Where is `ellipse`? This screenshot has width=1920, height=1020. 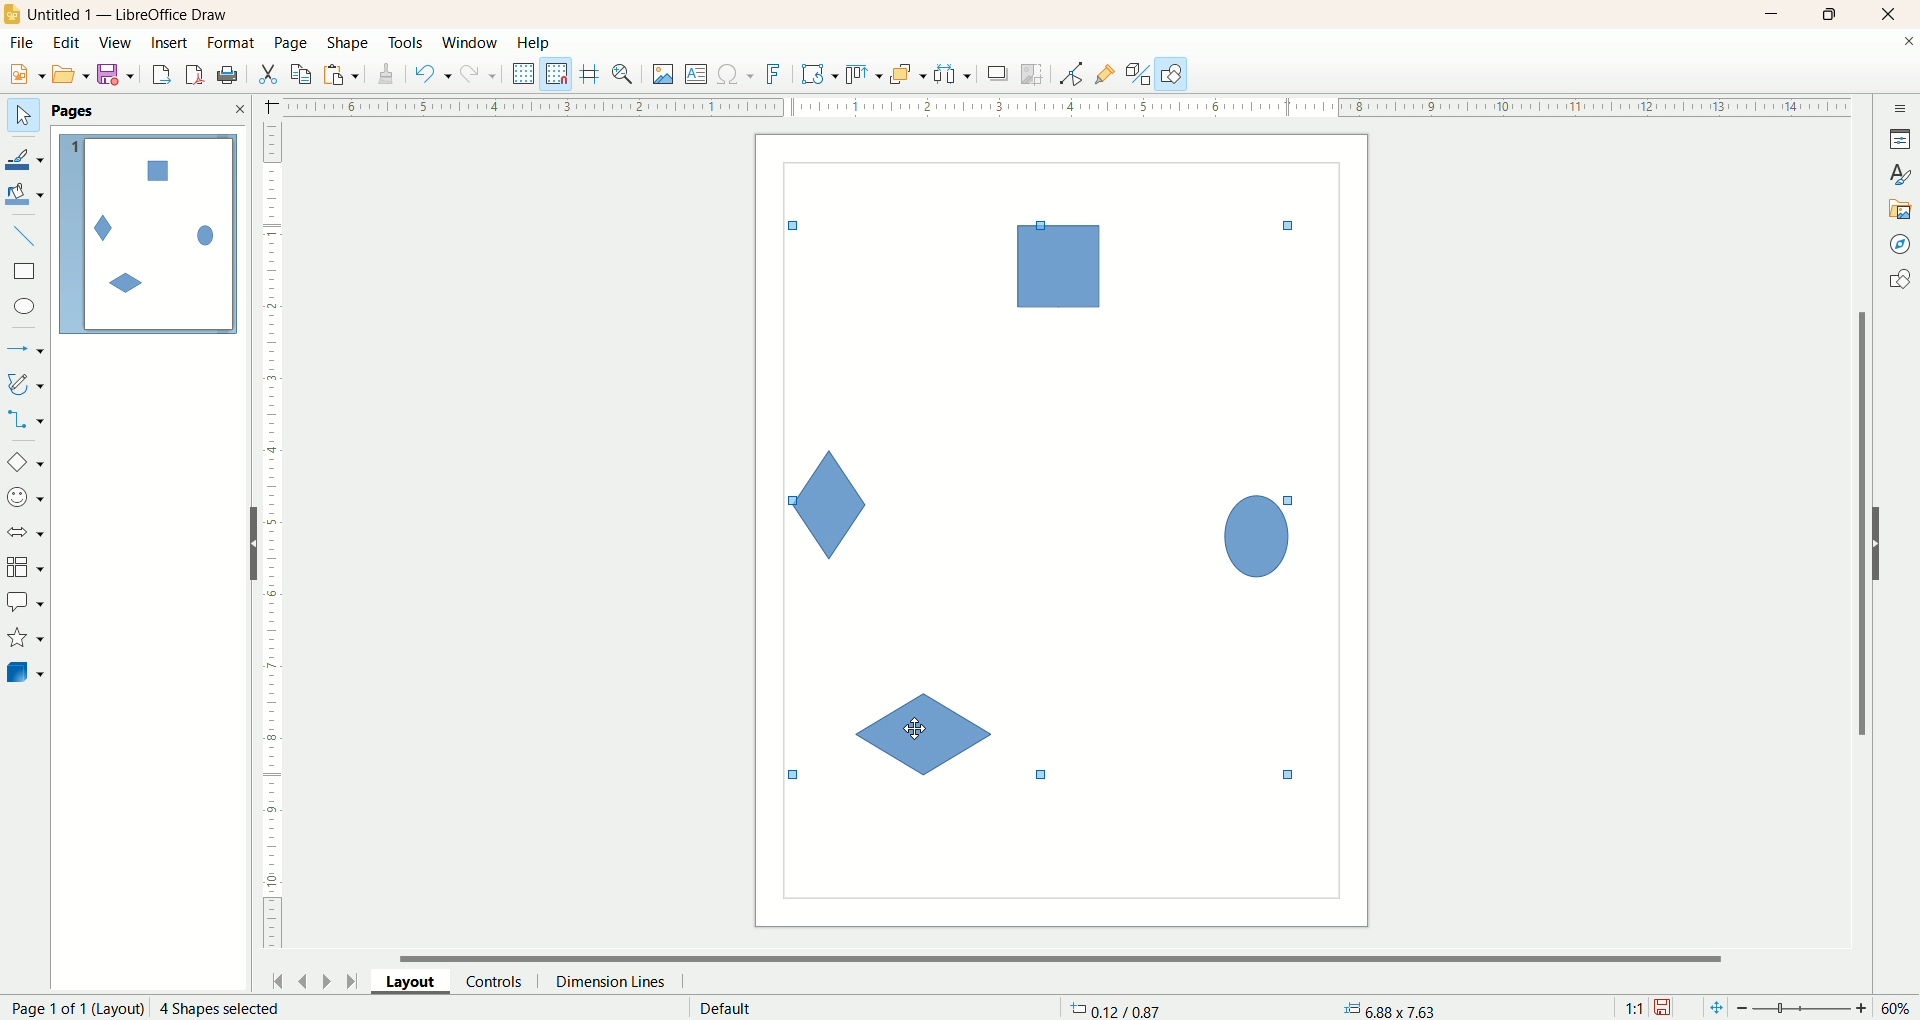
ellipse is located at coordinates (27, 309).